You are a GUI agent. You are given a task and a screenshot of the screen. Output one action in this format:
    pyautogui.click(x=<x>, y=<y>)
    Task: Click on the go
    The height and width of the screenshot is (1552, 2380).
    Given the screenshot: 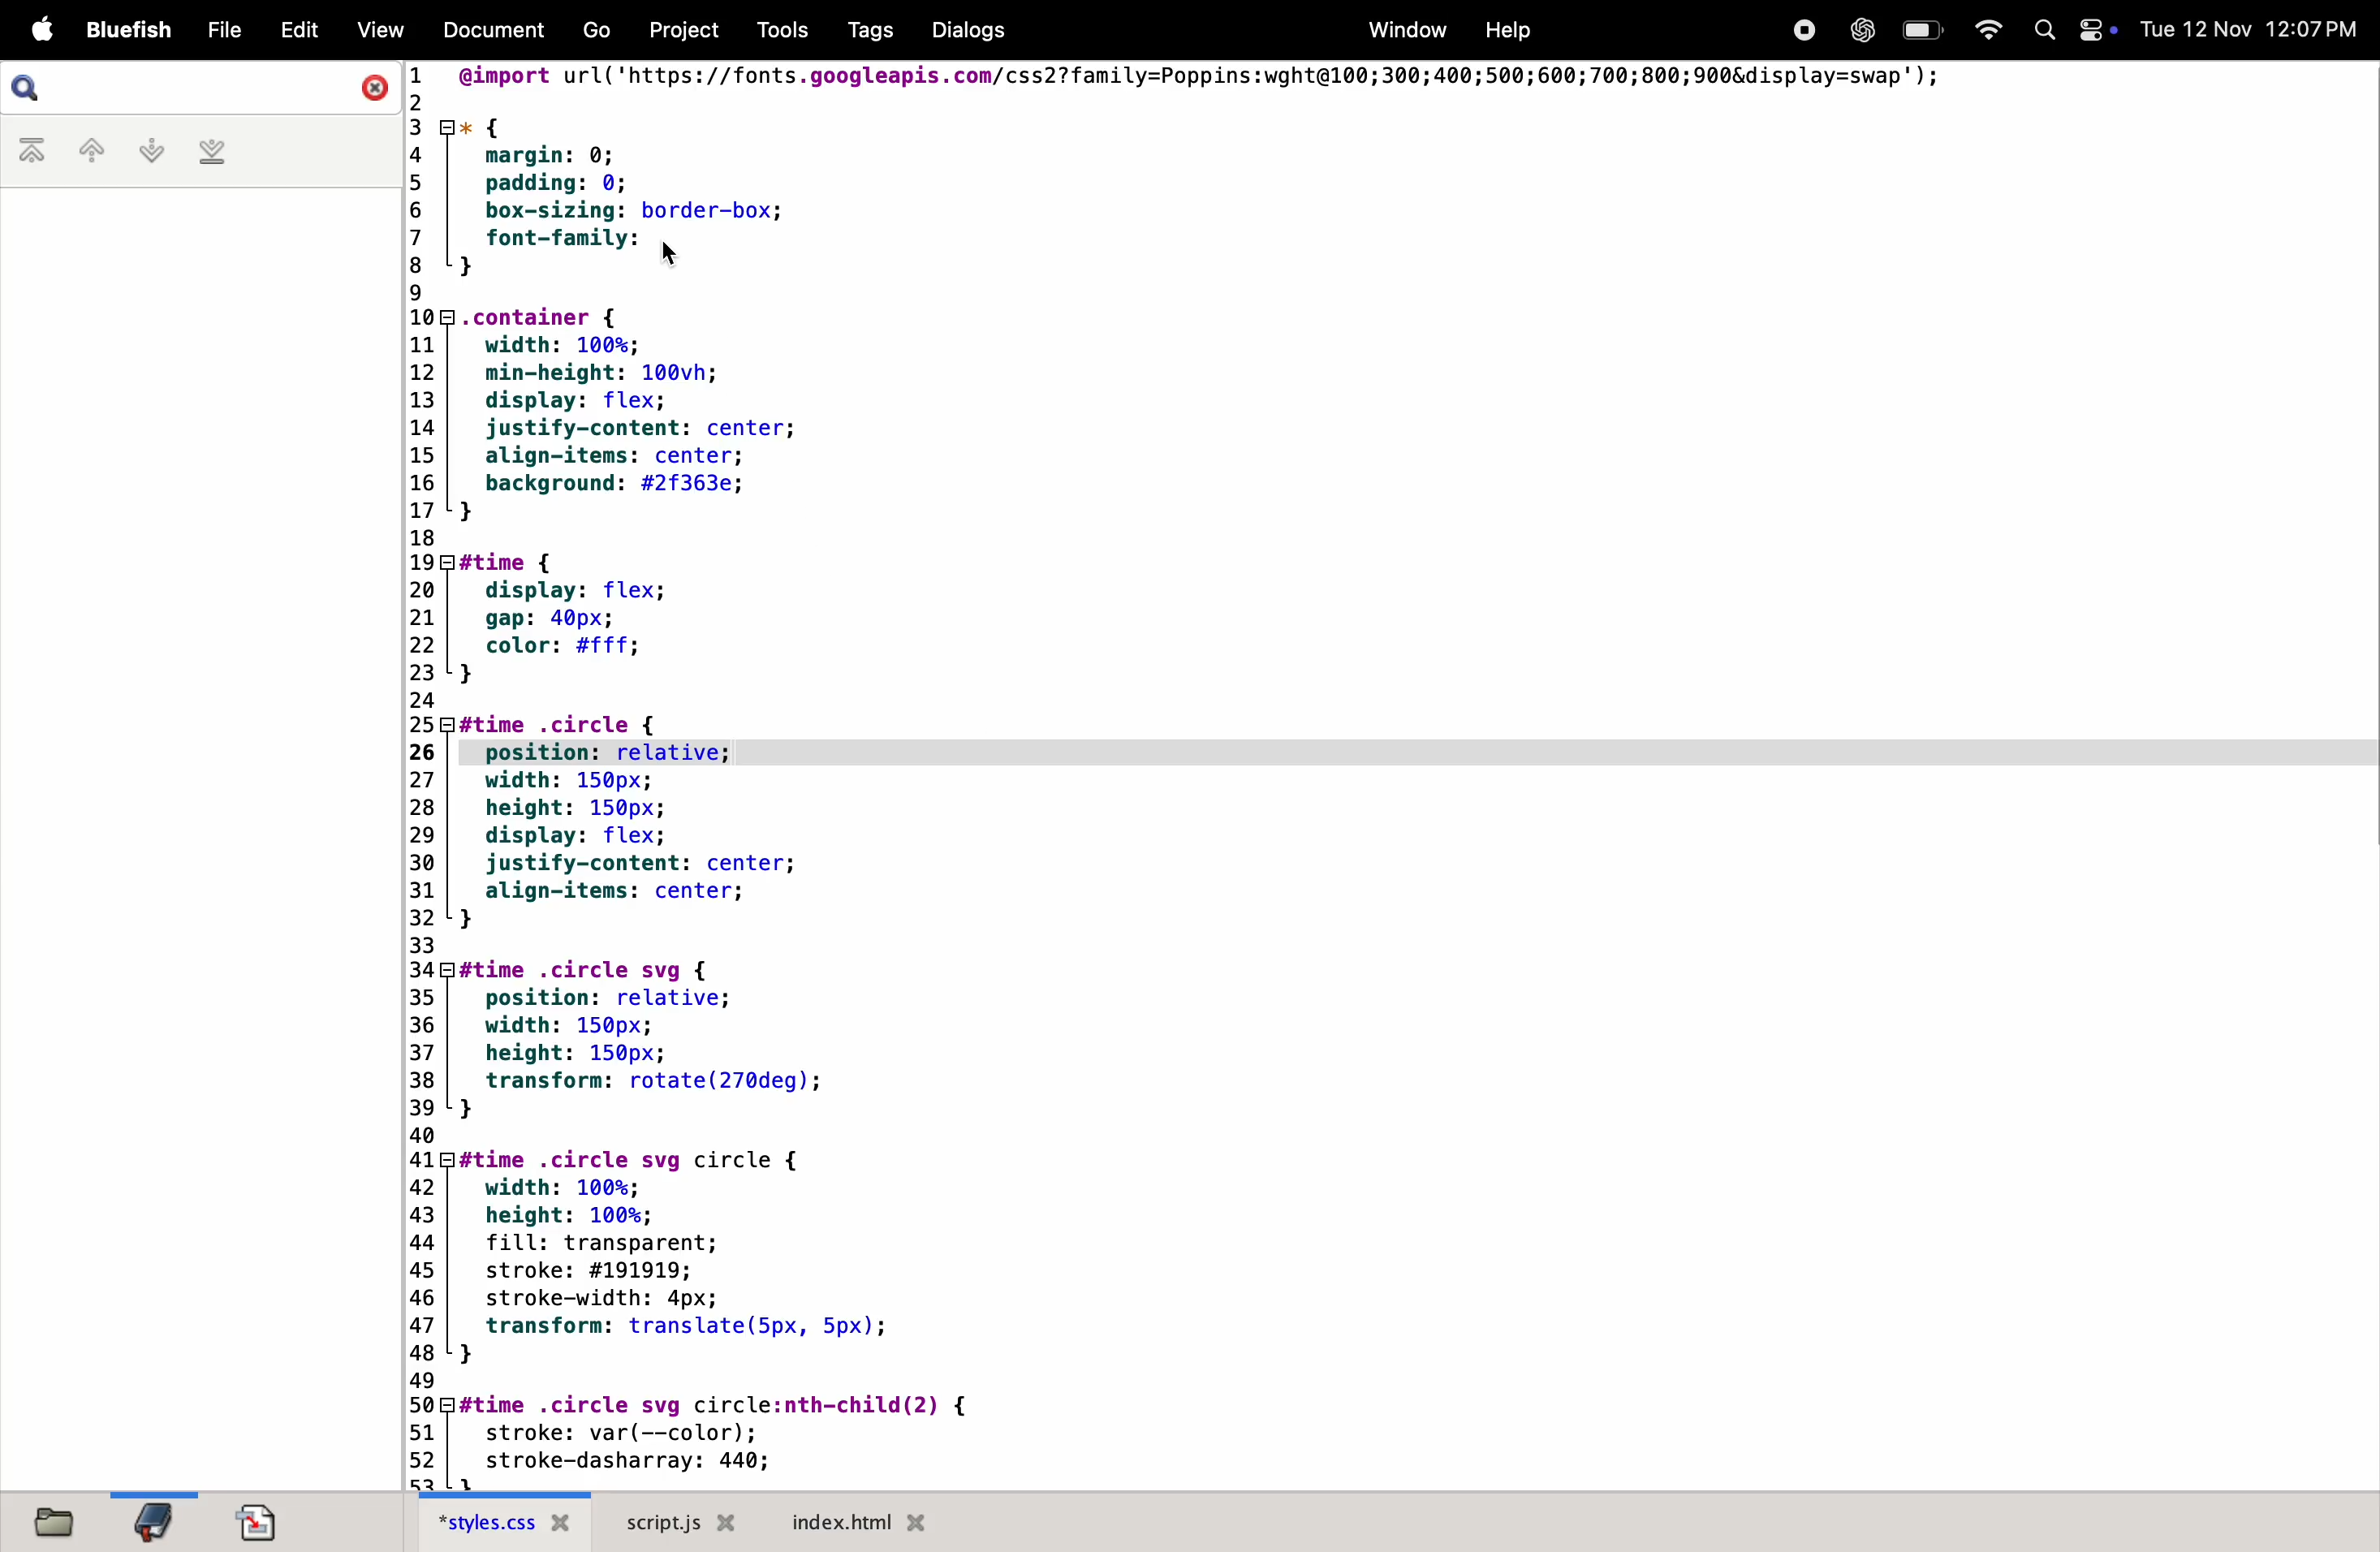 What is the action you would take?
    pyautogui.click(x=598, y=32)
    